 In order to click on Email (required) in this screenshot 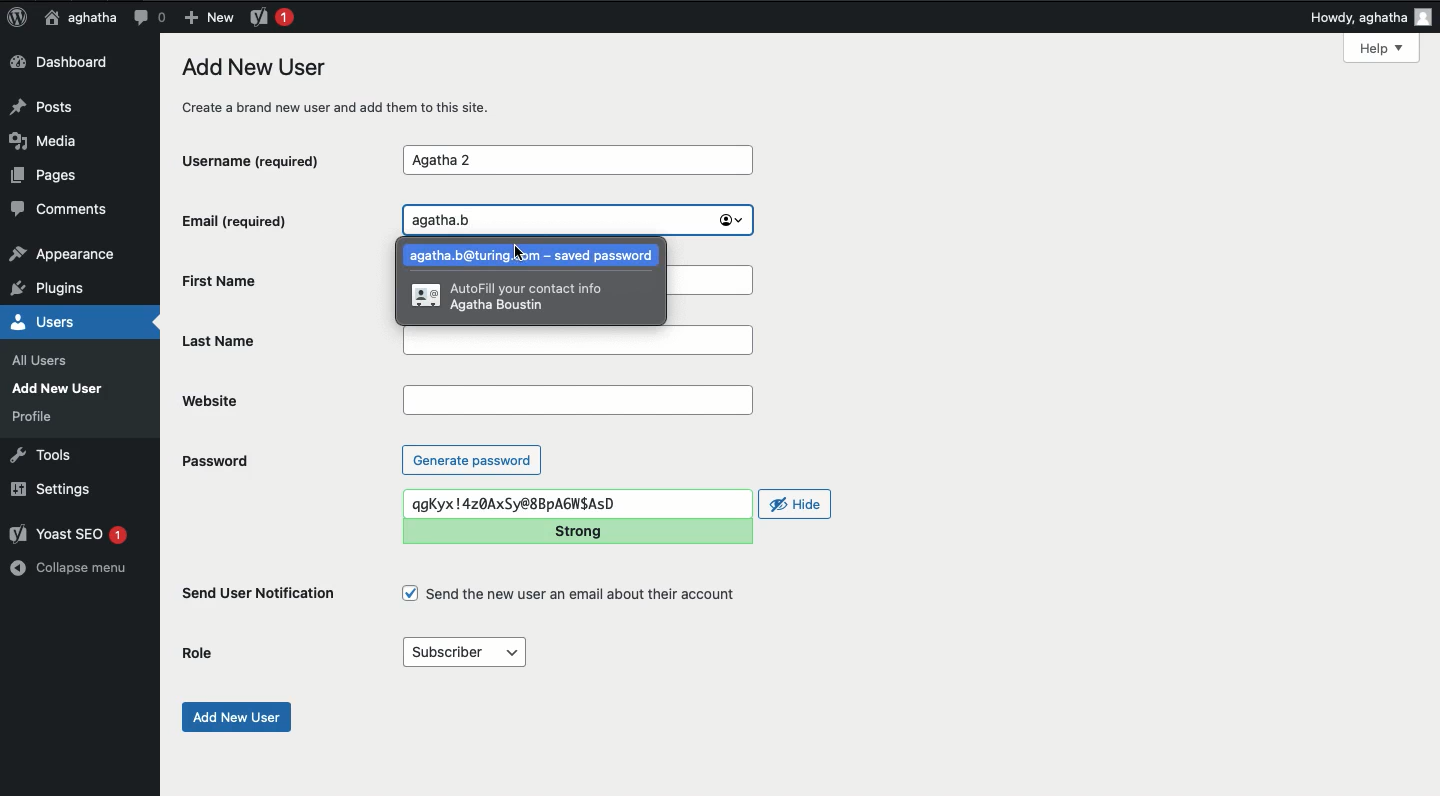, I will do `click(269, 220)`.